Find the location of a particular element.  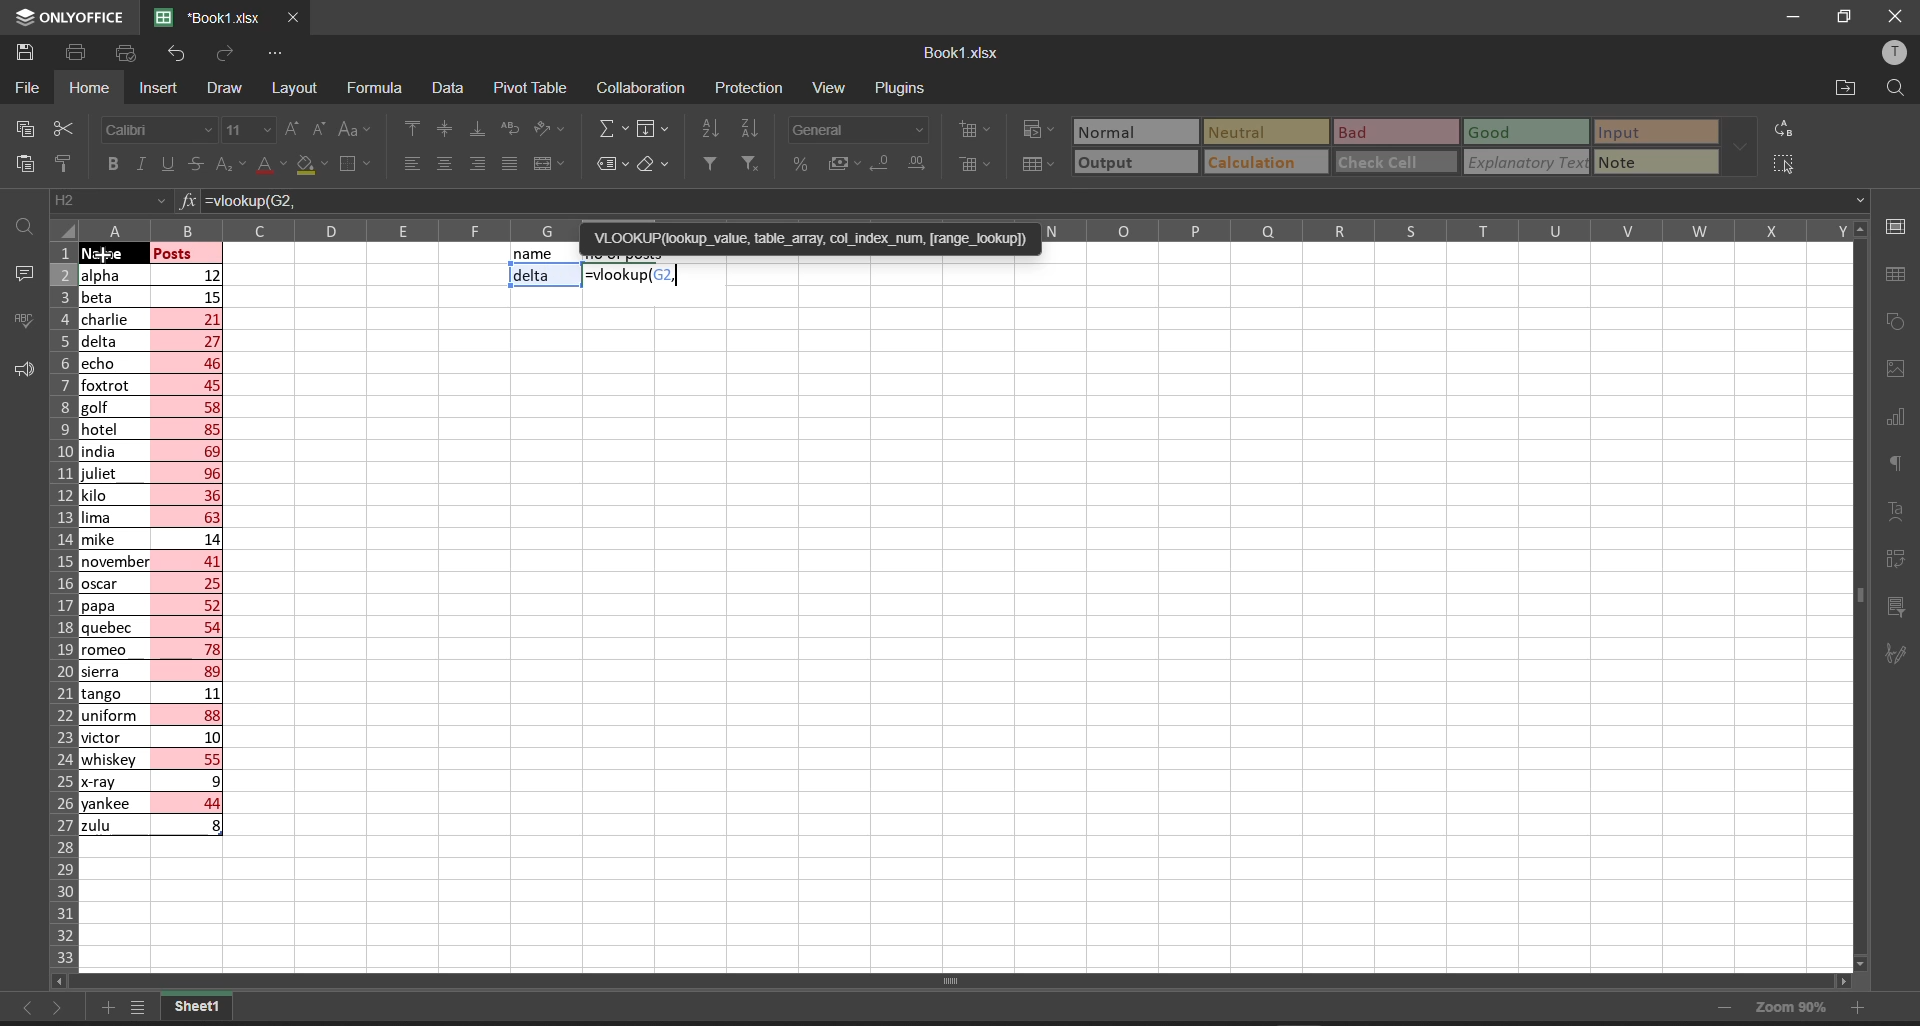

quick print is located at coordinates (125, 51).